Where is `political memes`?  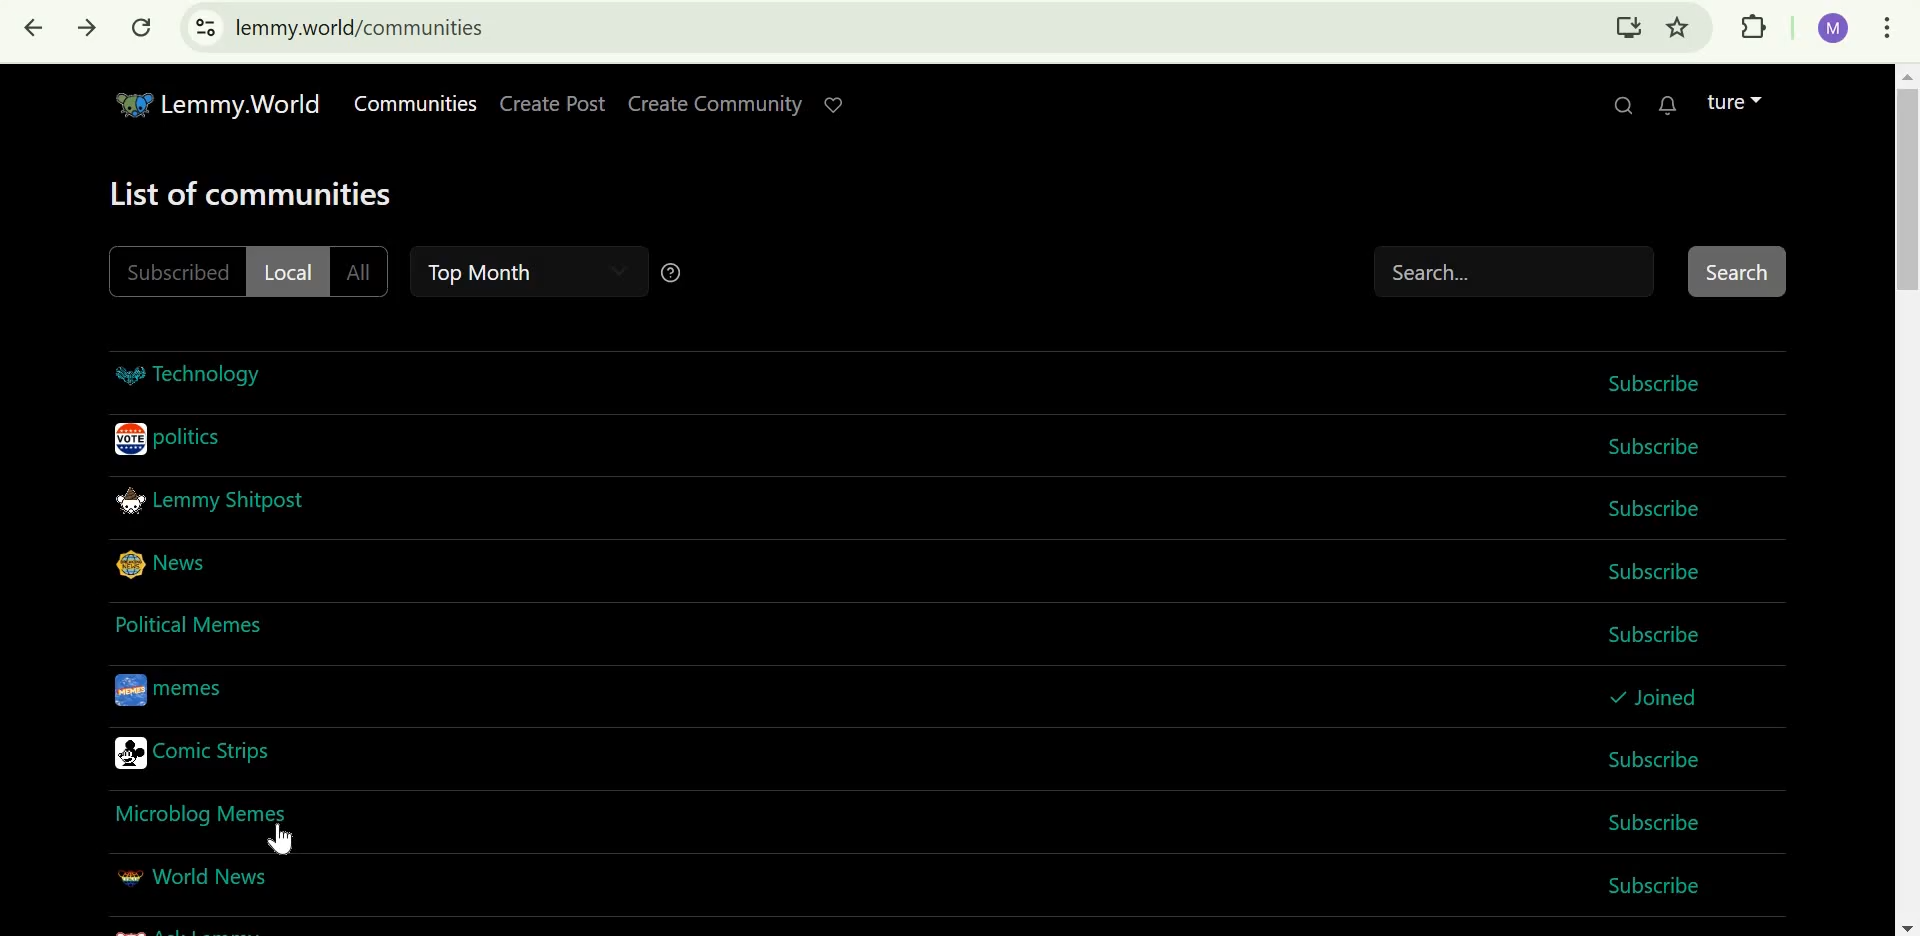
political memes is located at coordinates (192, 623).